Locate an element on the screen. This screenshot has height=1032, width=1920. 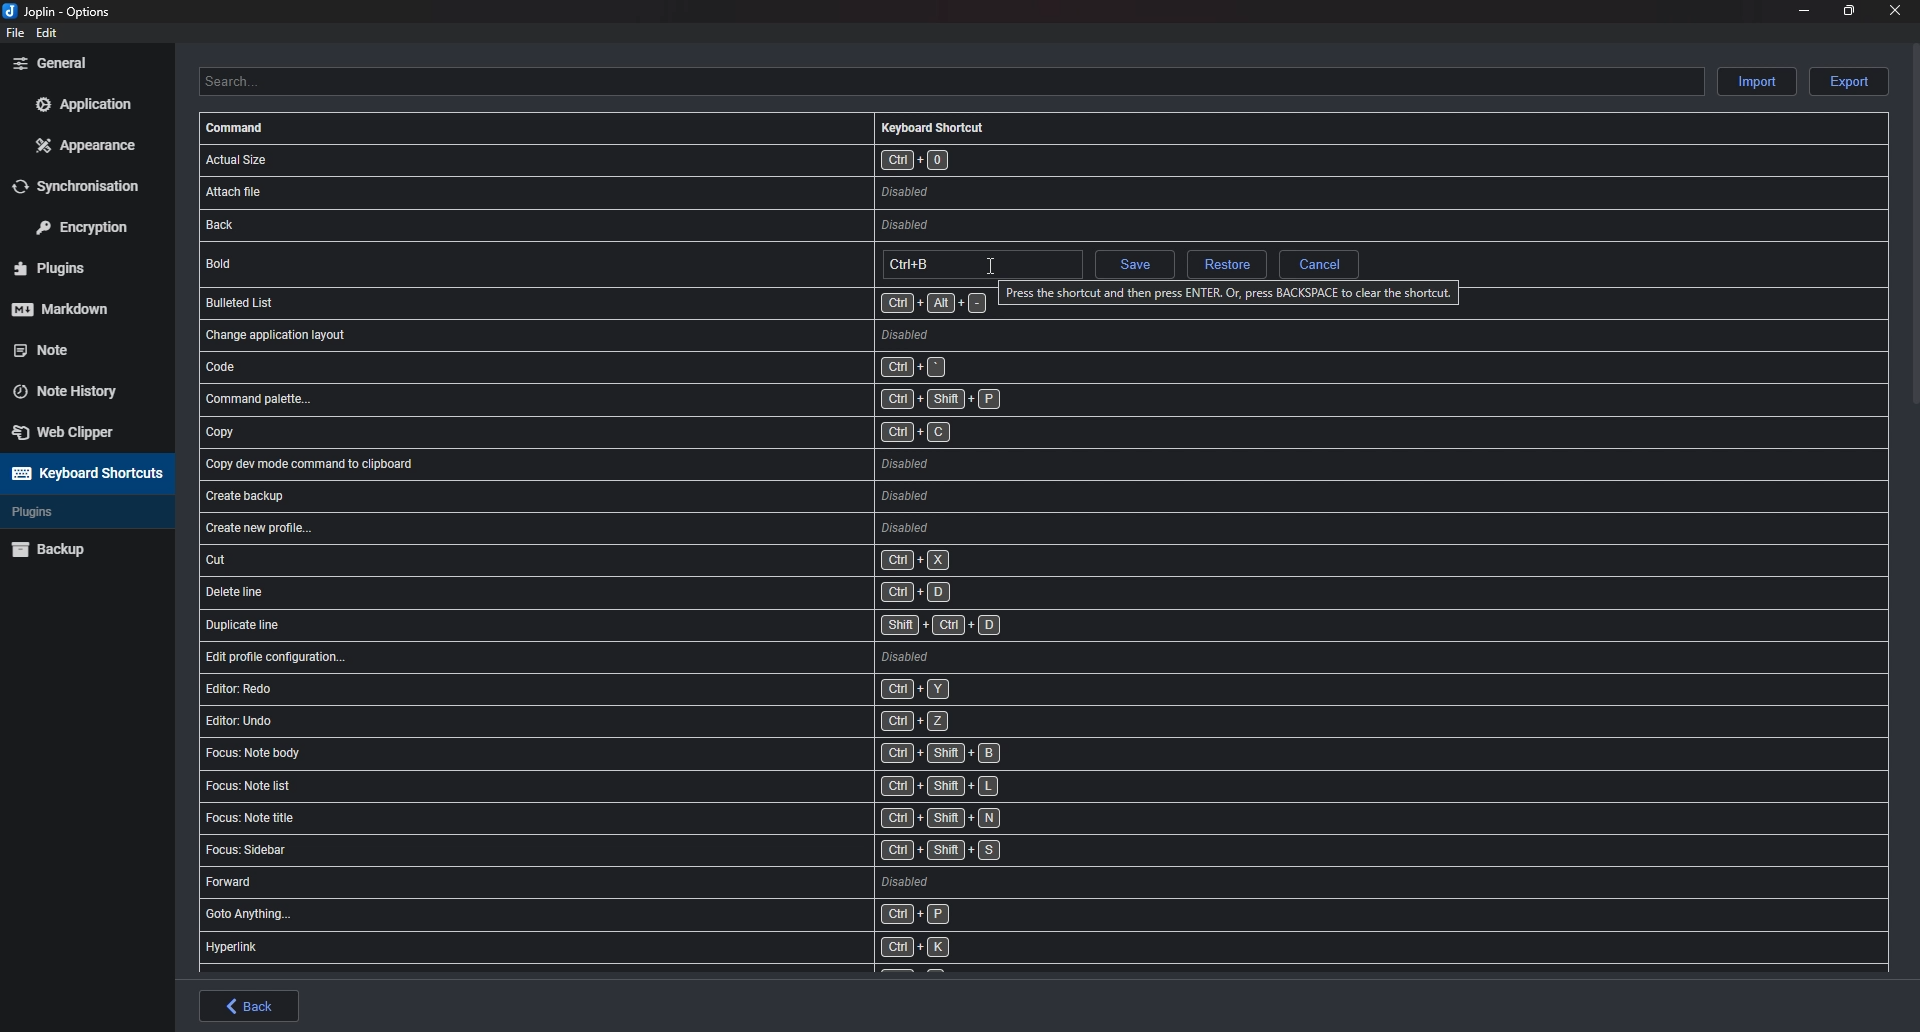
shortcut is located at coordinates (680, 560).